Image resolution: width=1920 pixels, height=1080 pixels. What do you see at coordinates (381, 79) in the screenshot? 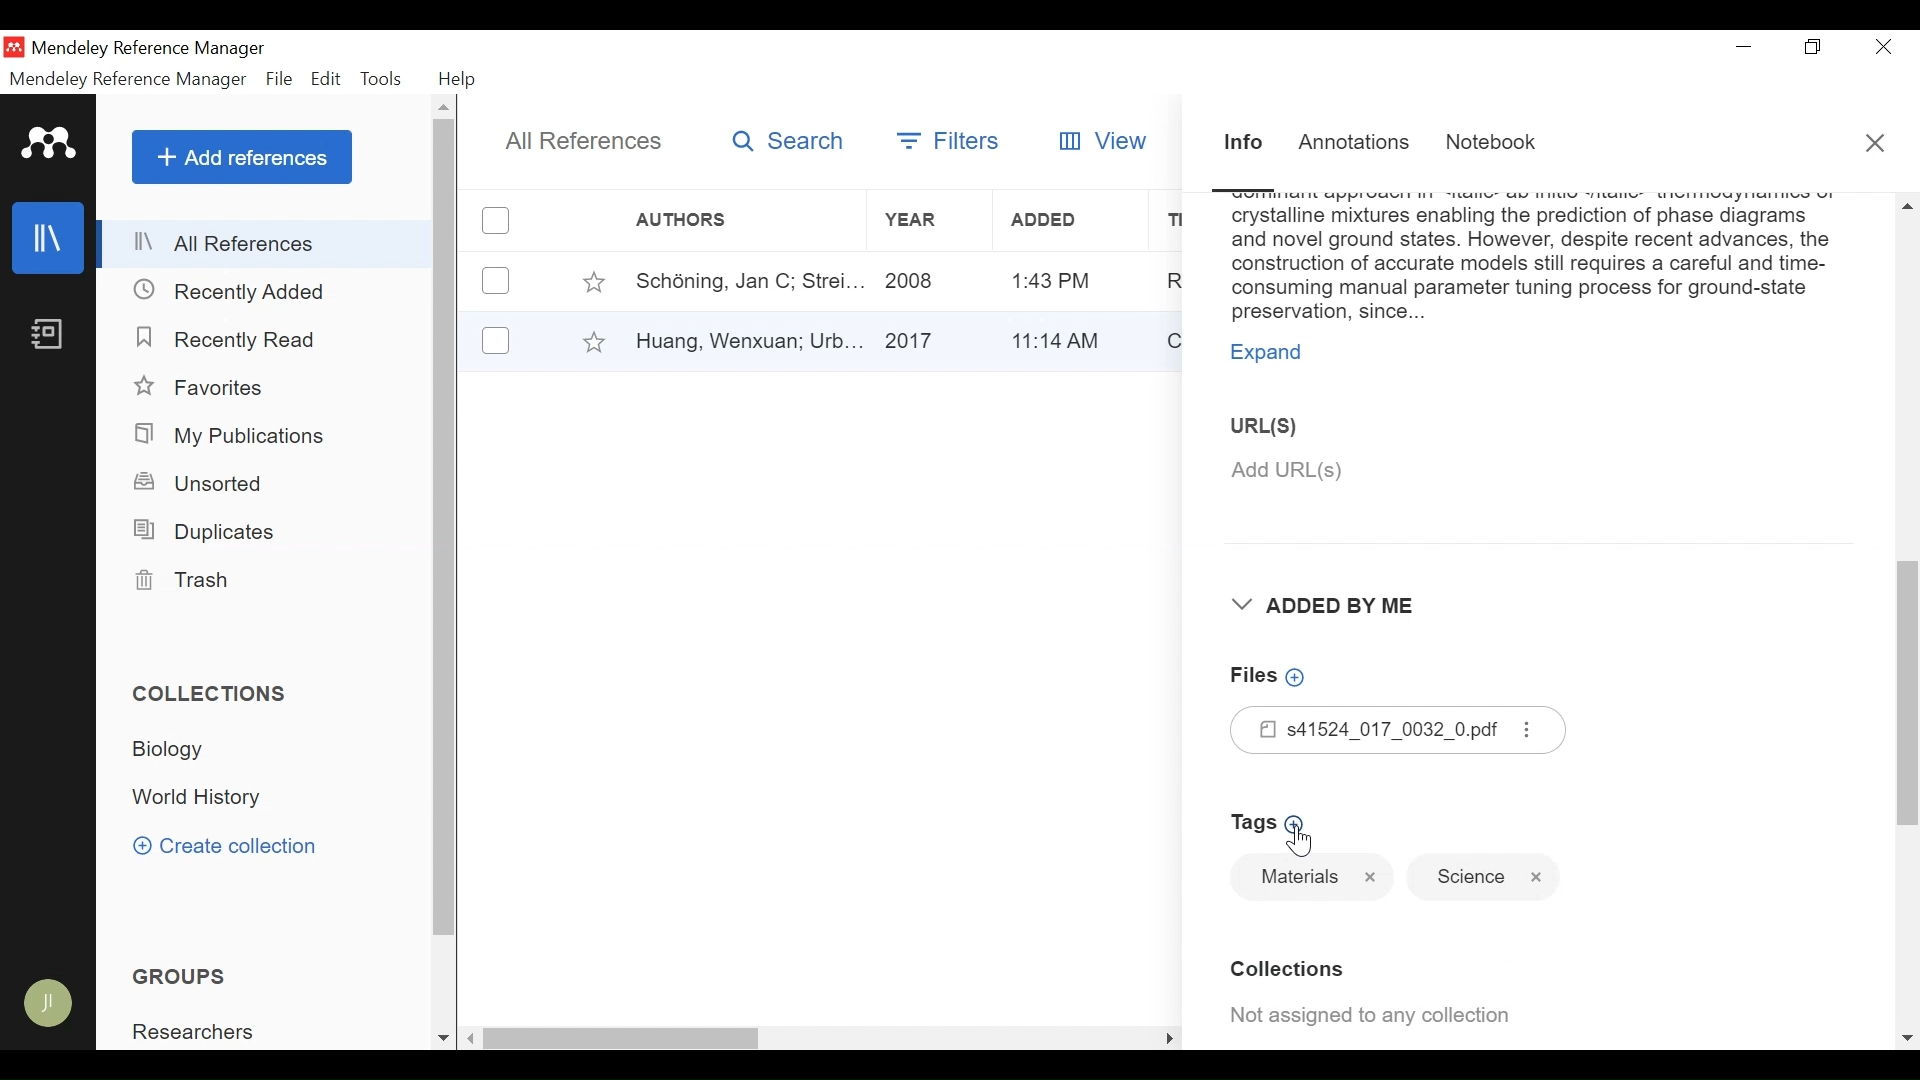
I see `Tools` at bounding box center [381, 79].